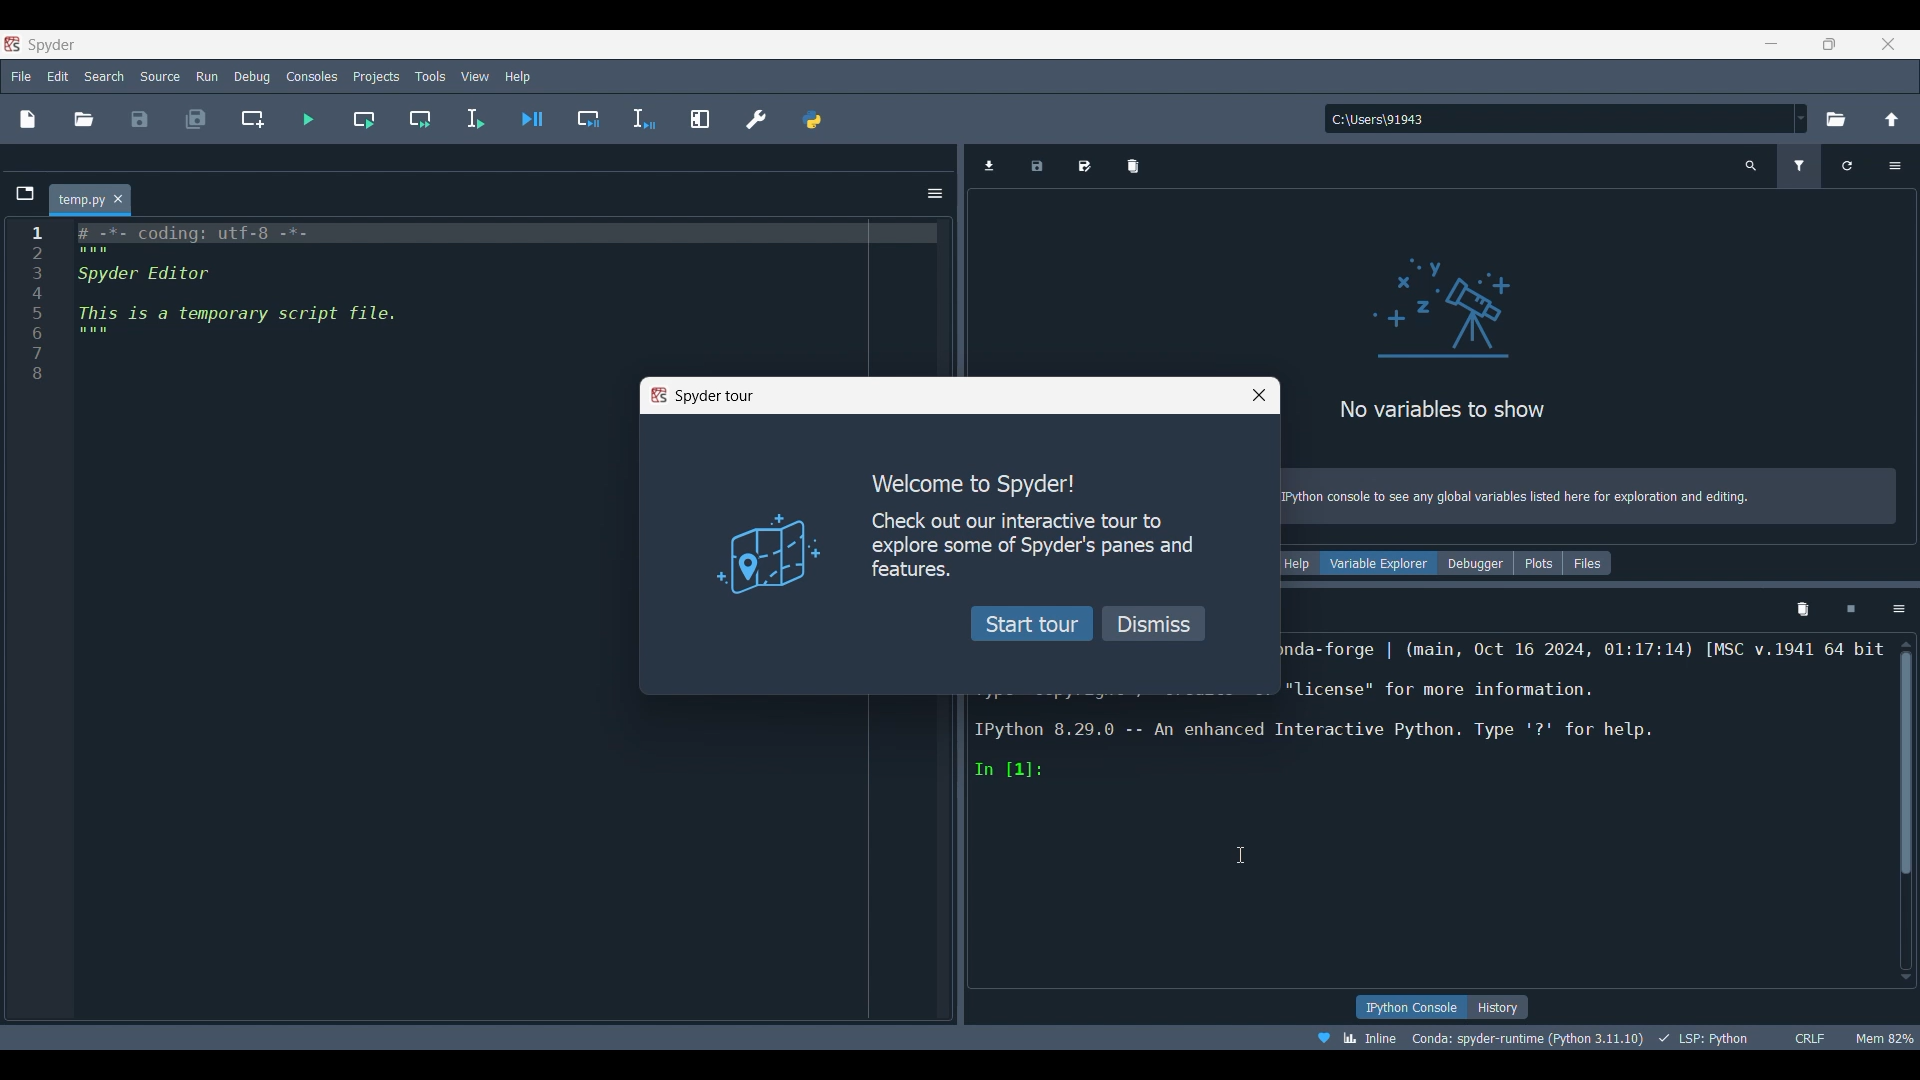  What do you see at coordinates (706, 397) in the screenshot?
I see `spyder tour` at bounding box center [706, 397].